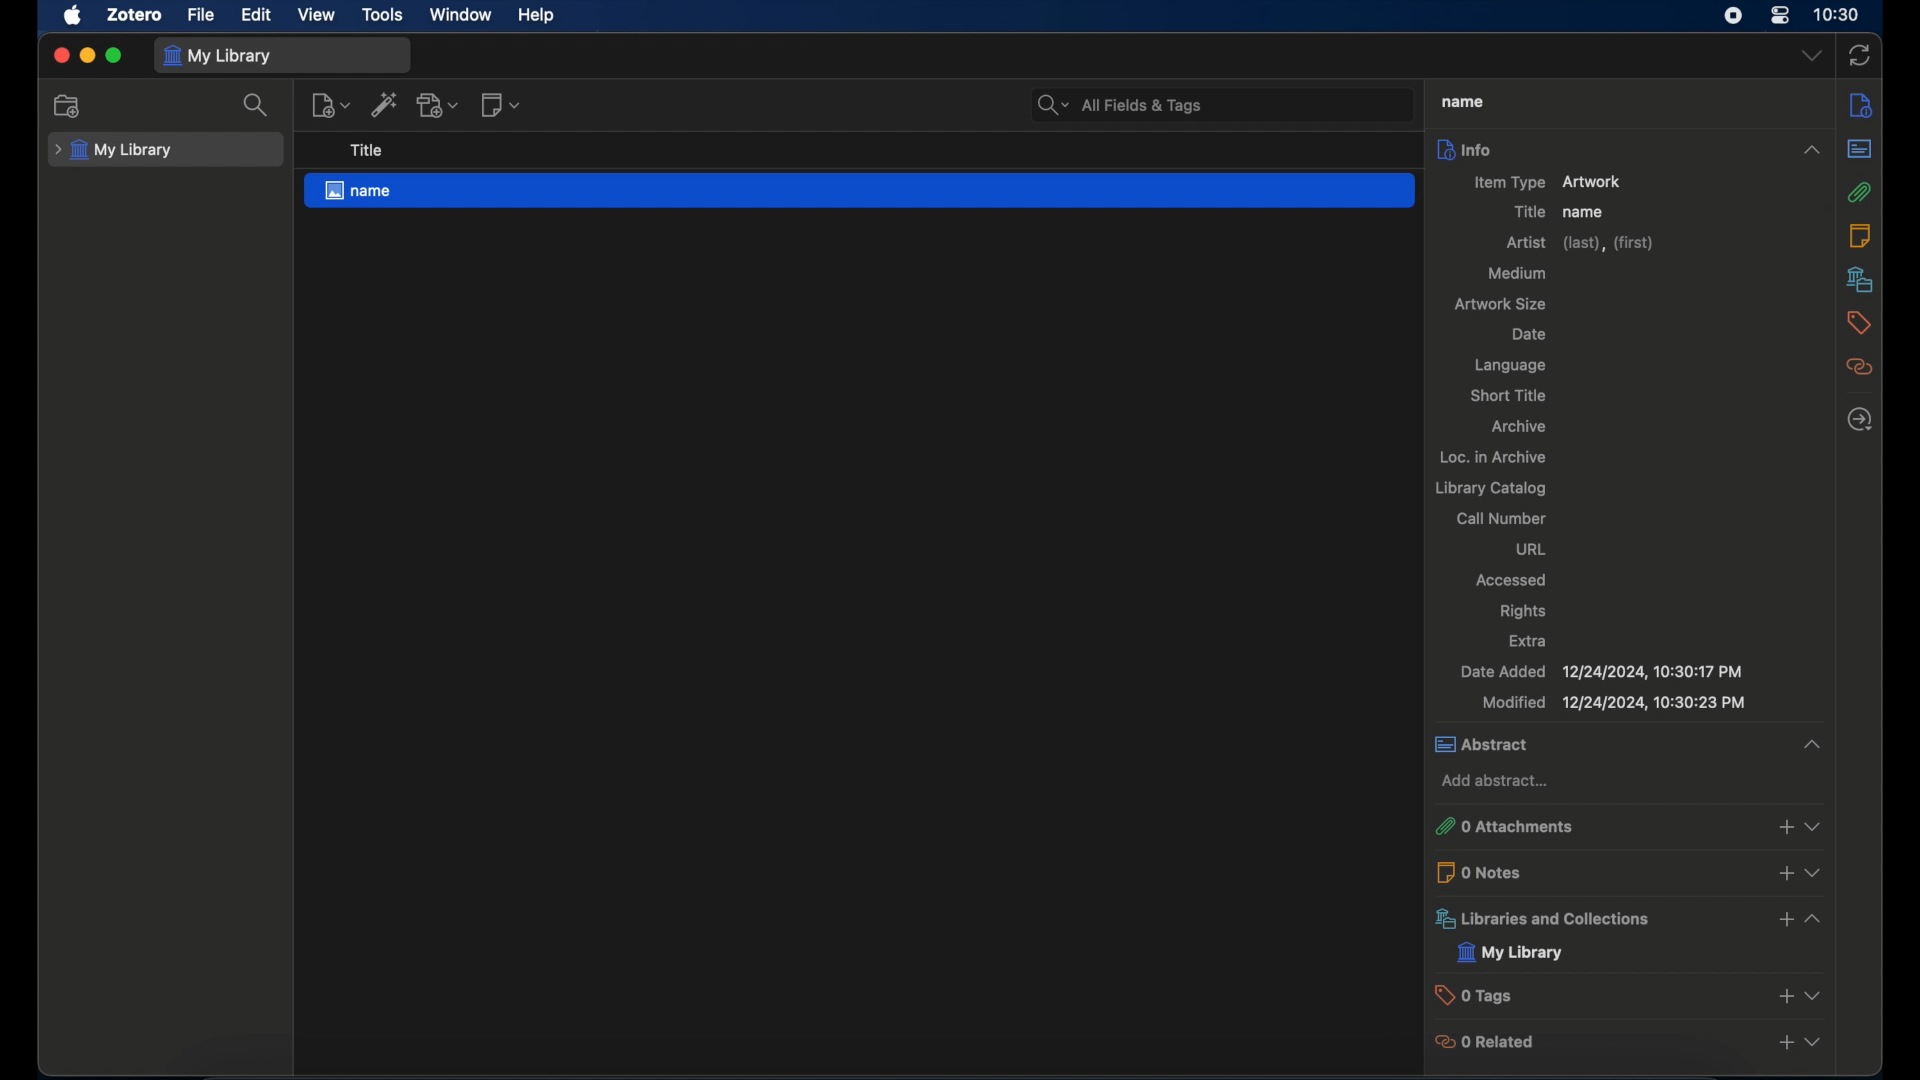  What do you see at coordinates (1529, 335) in the screenshot?
I see `date` at bounding box center [1529, 335].